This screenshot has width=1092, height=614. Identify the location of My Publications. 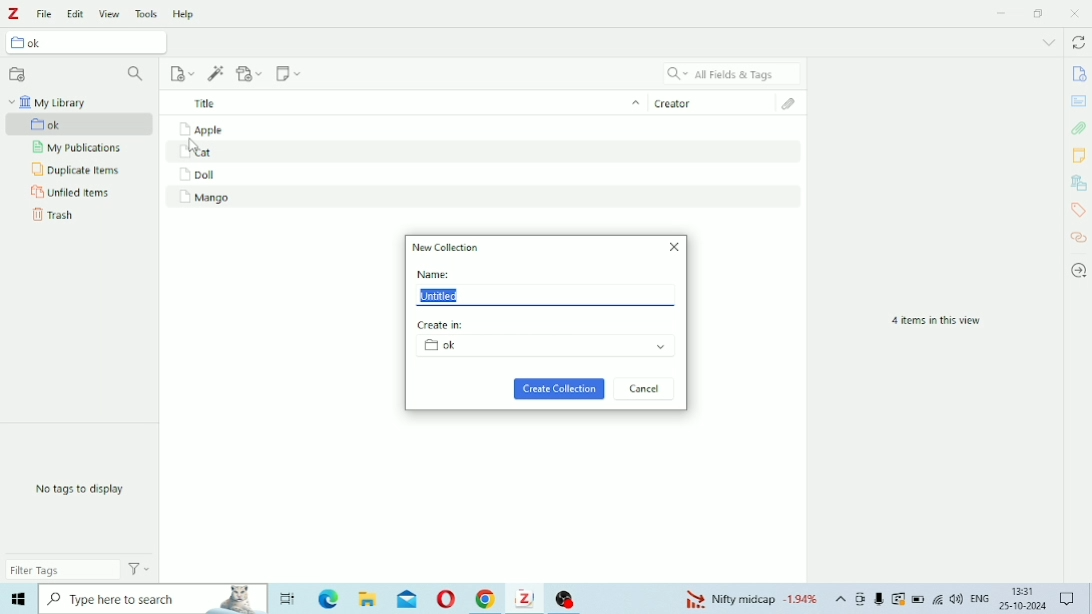
(80, 148).